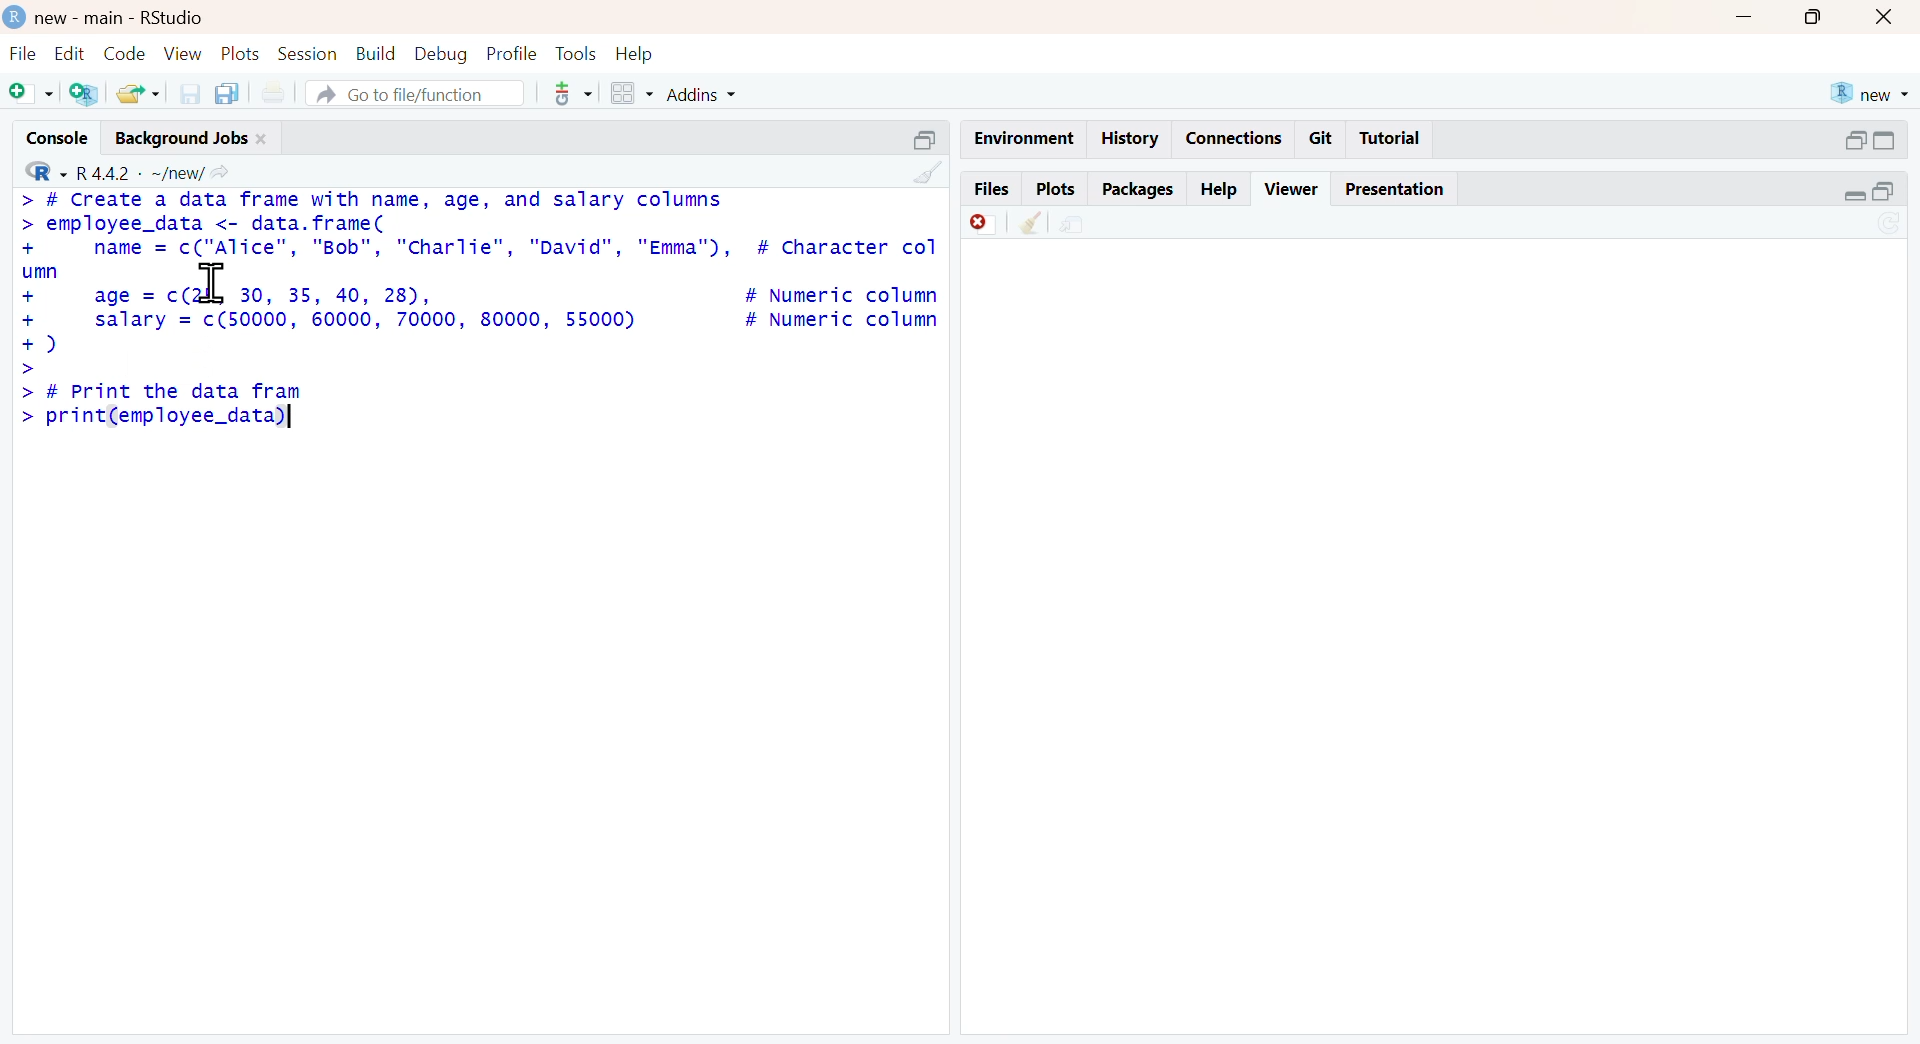 This screenshot has width=1920, height=1044. Describe the element at coordinates (441, 54) in the screenshot. I see `Debug` at that location.